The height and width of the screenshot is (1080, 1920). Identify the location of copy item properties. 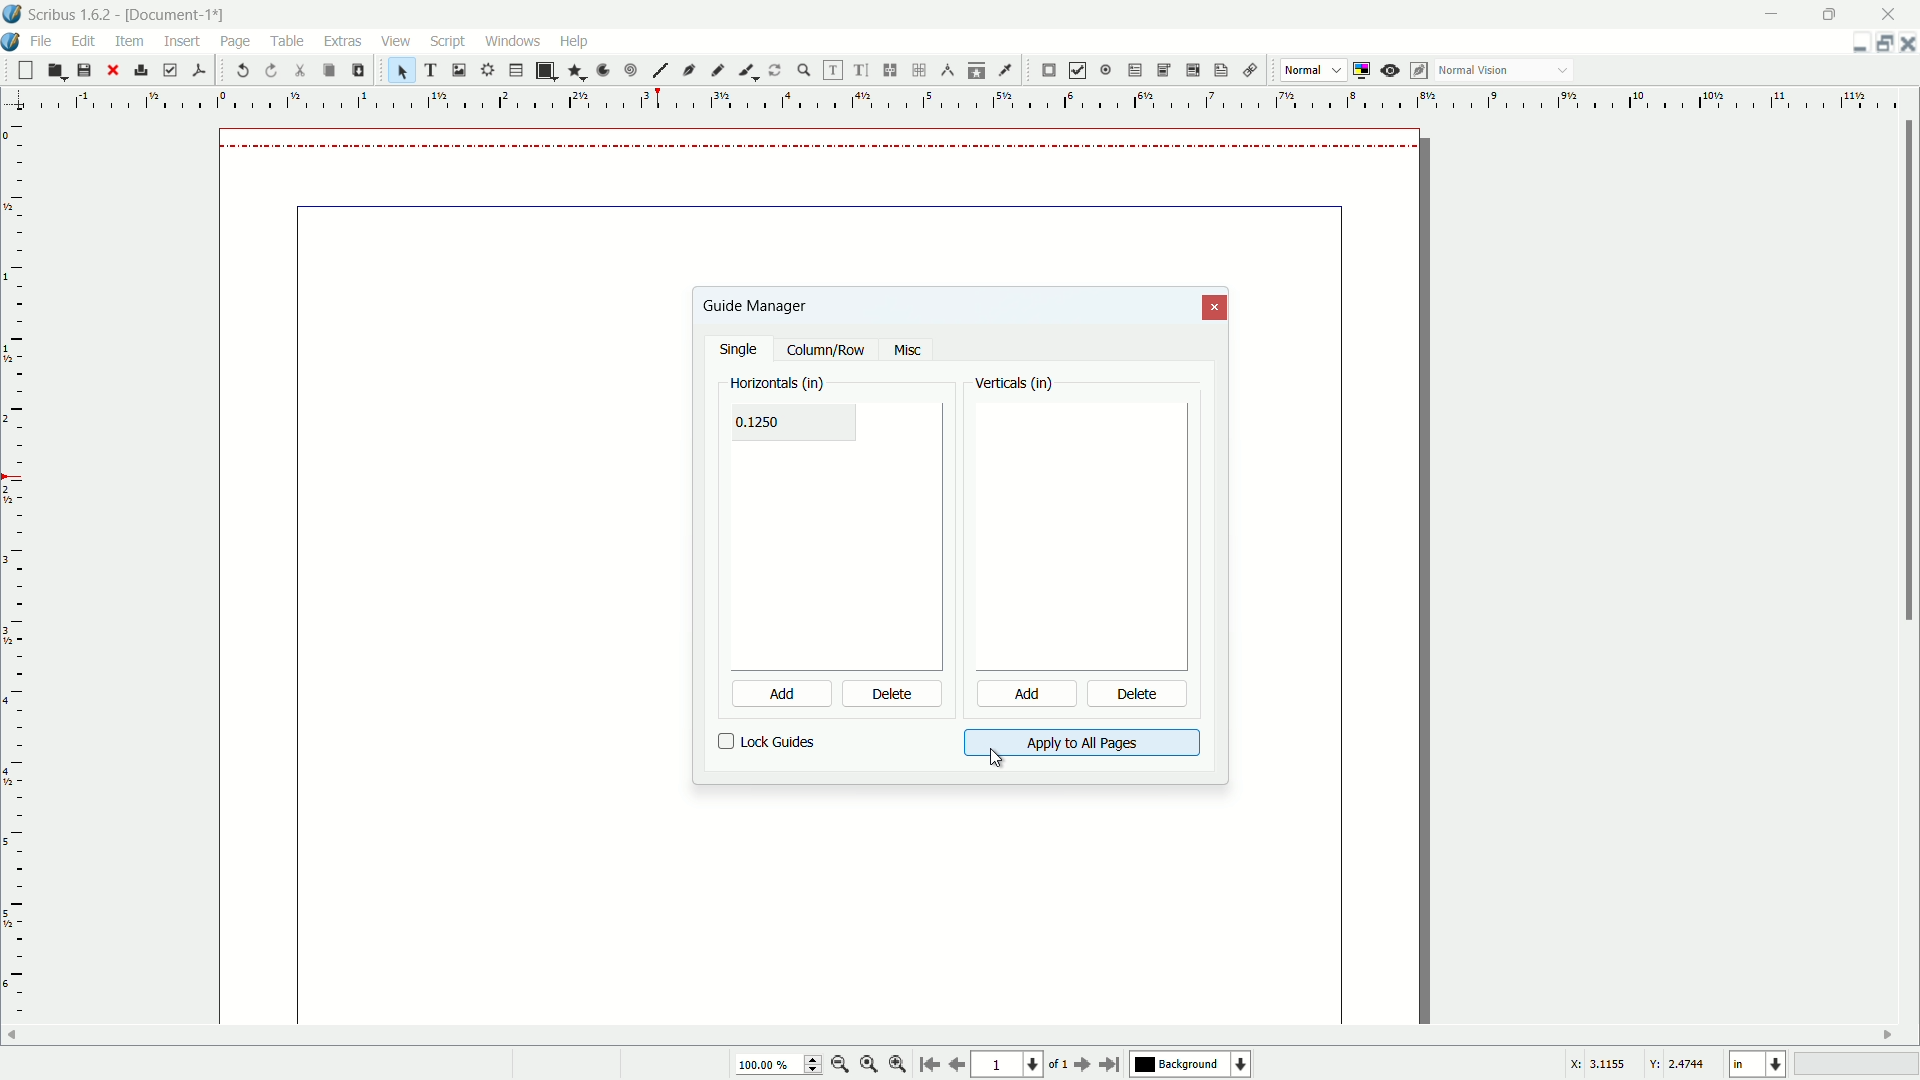
(977, 70).